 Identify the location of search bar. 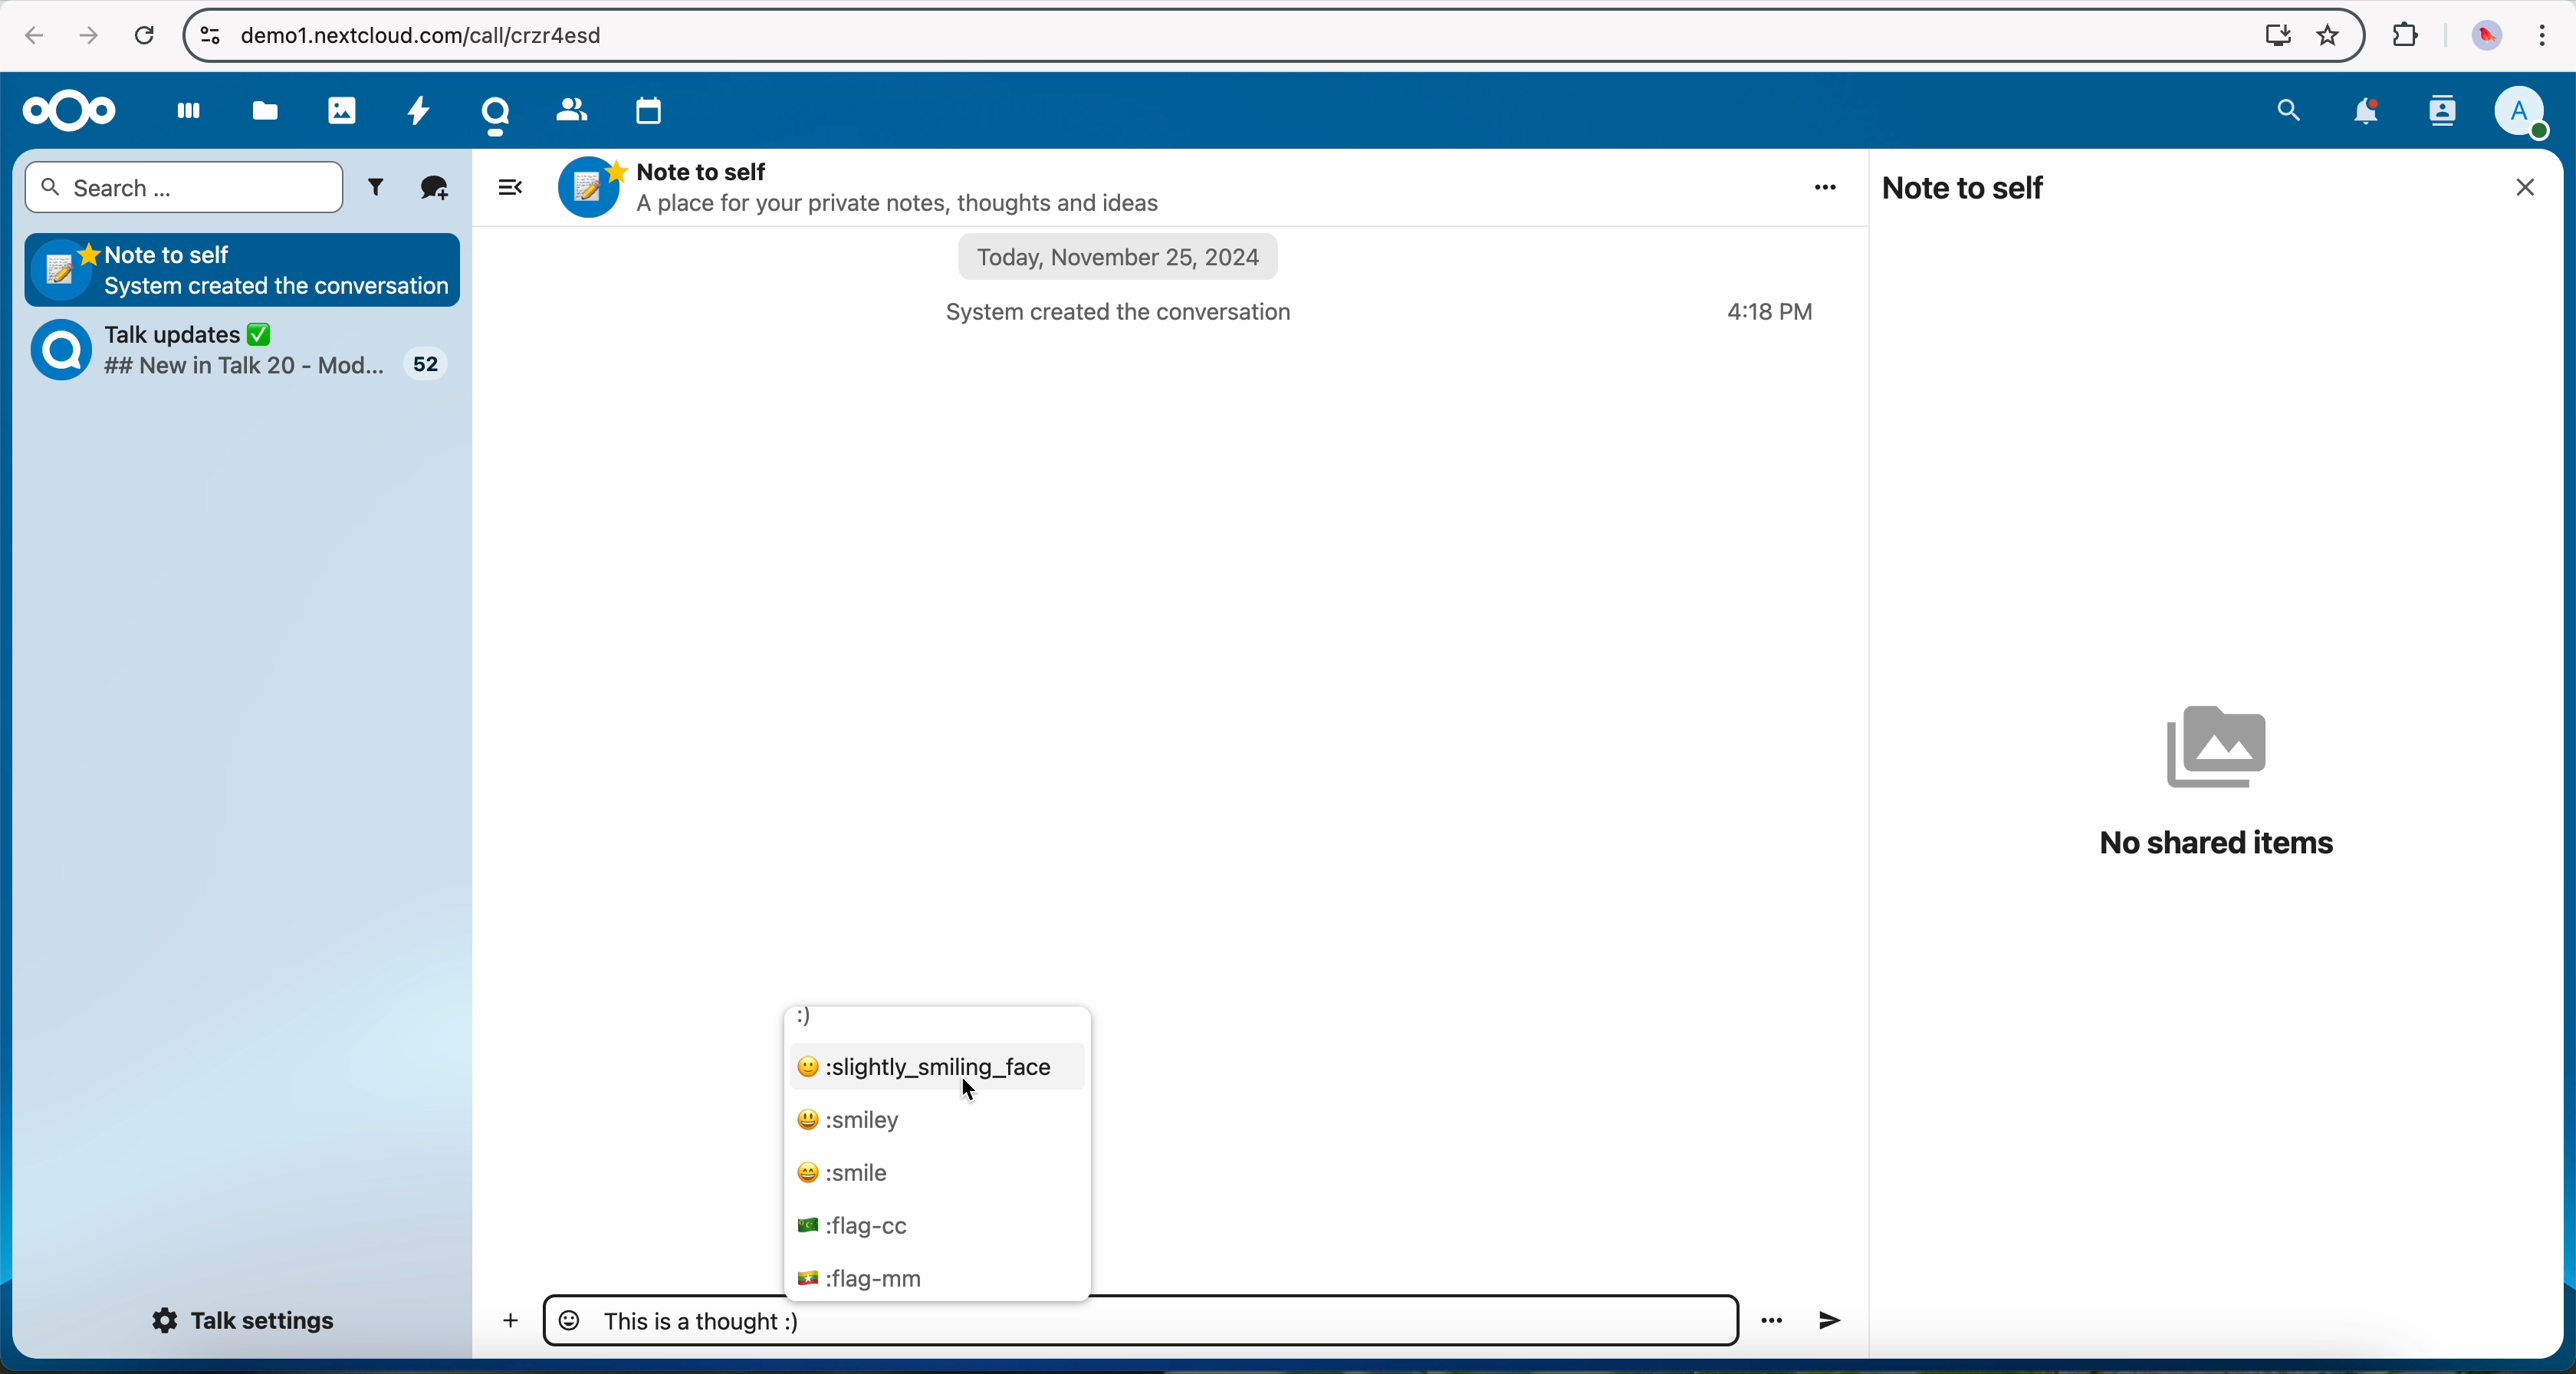
(183, 188).